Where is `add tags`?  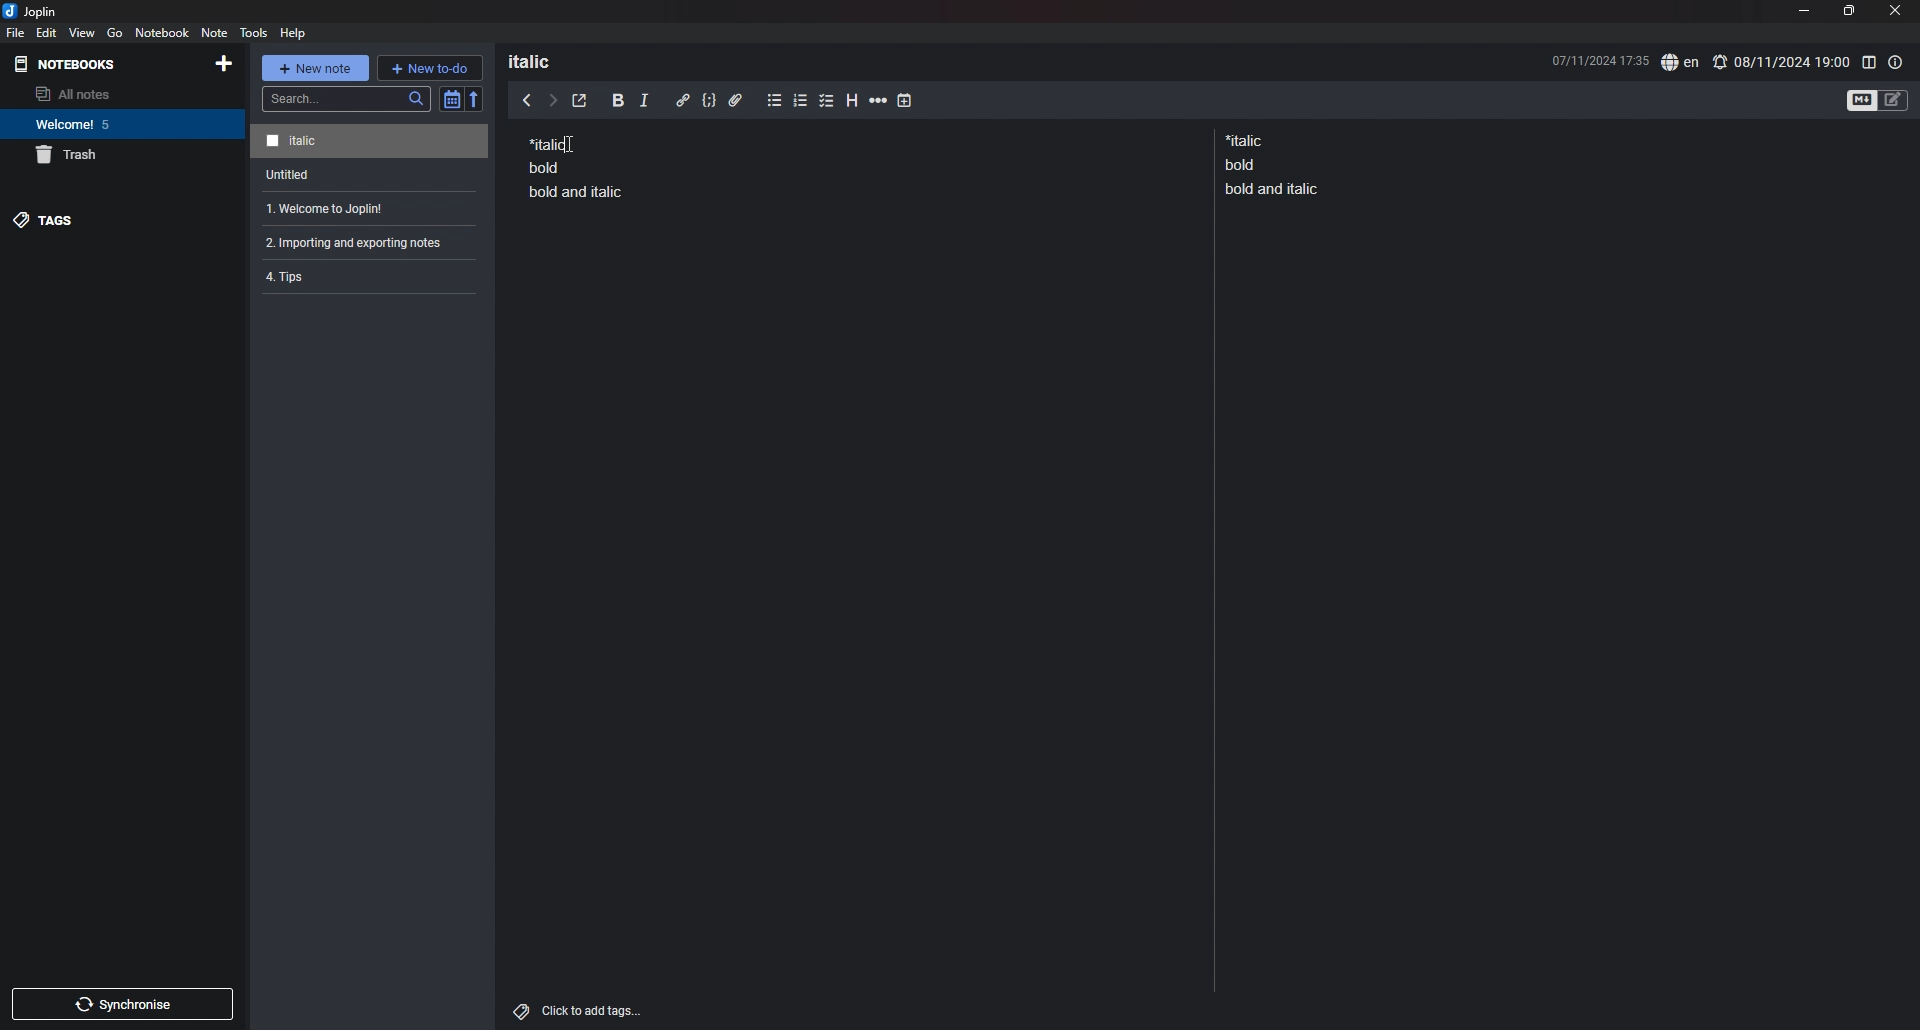 add tags is located at coordinates (580, 1011).